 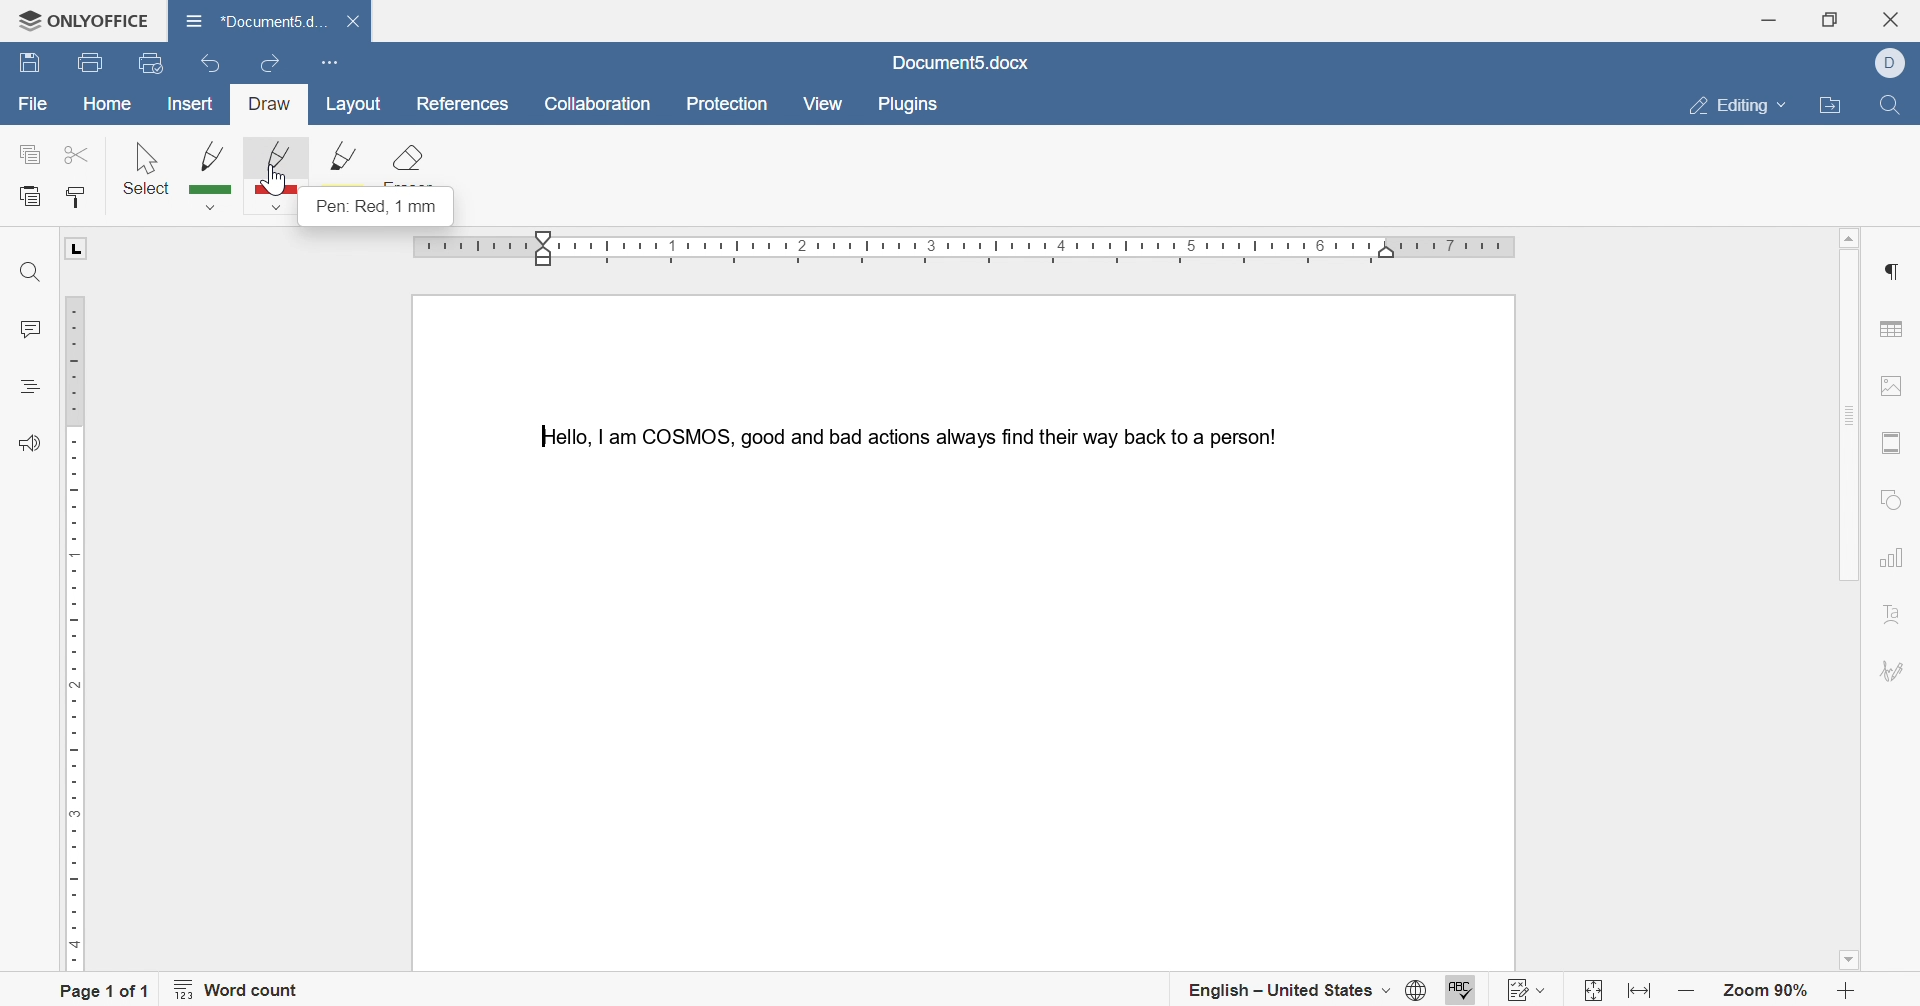 I want to click on L, so click(x=78, y=249).